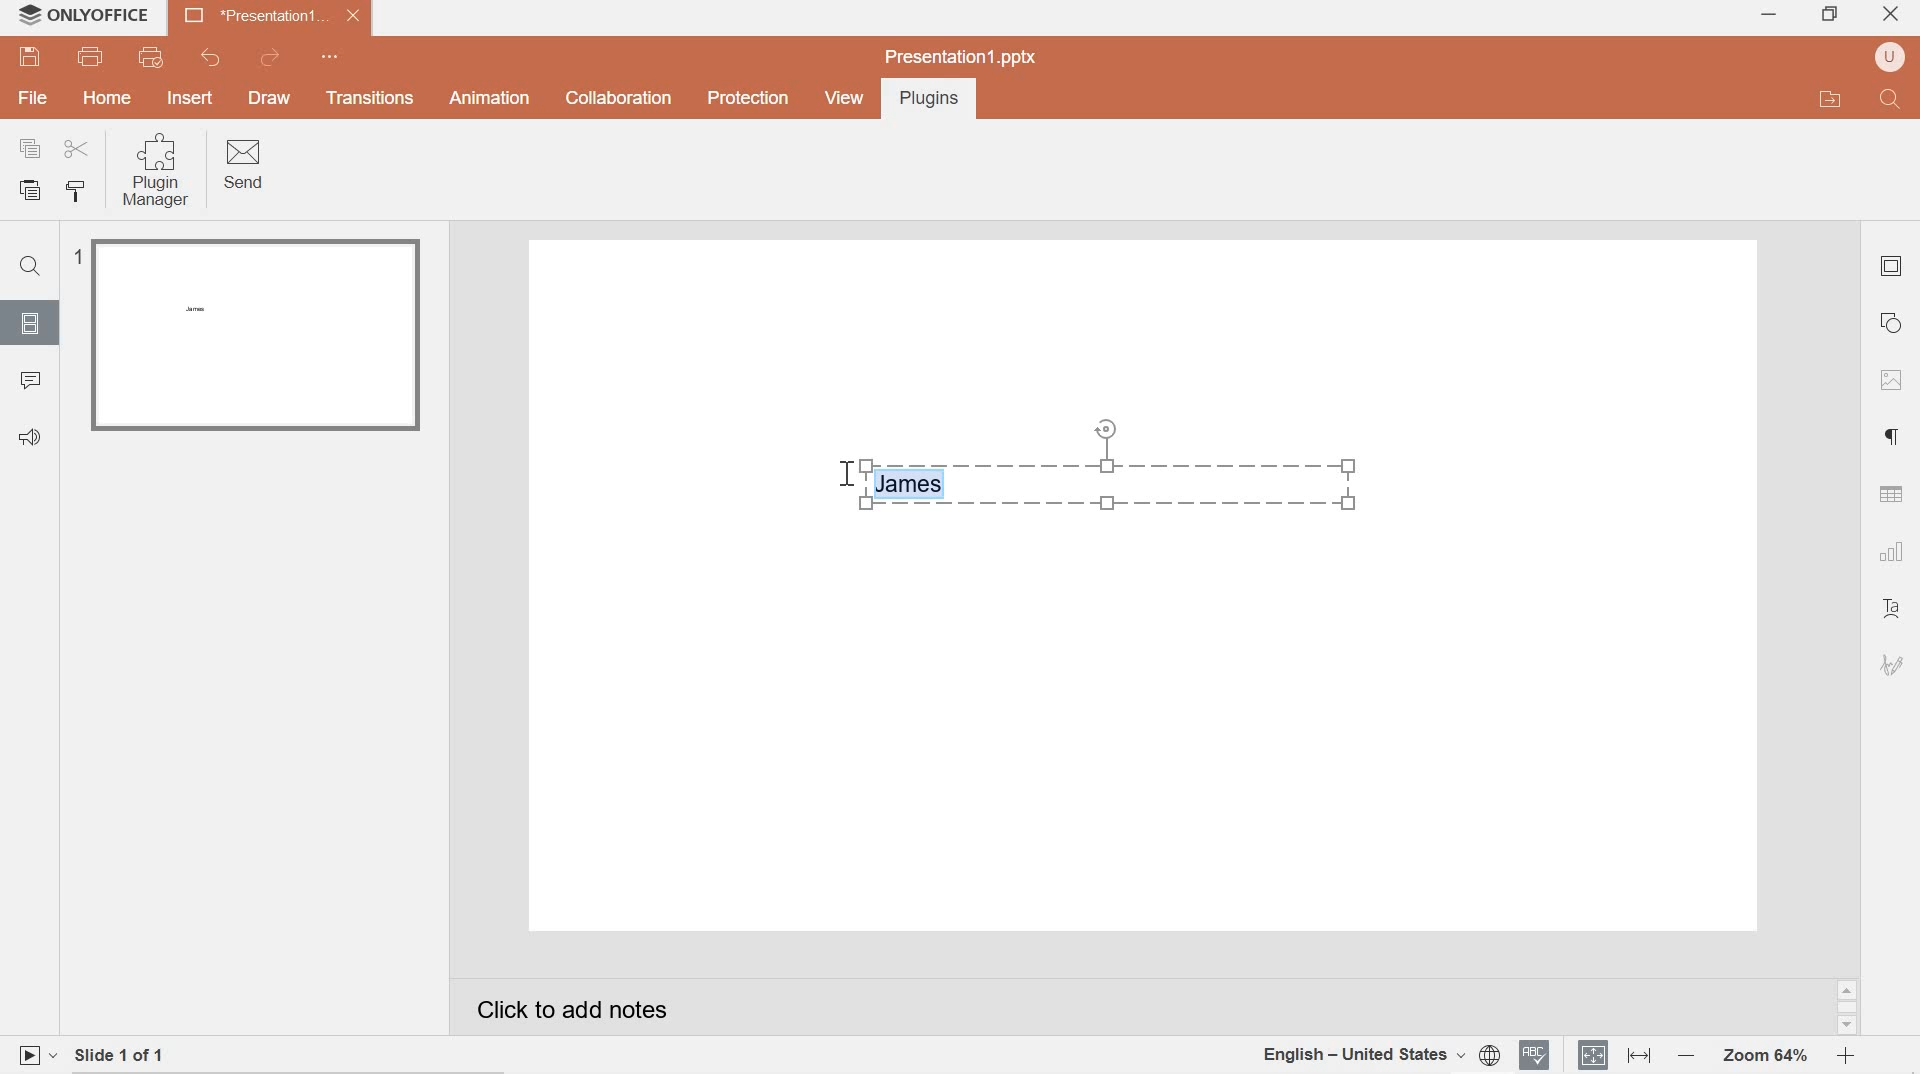 The height and width of the screenshot is (1074, 1920). I want to click on quick print, so click(158, 58).